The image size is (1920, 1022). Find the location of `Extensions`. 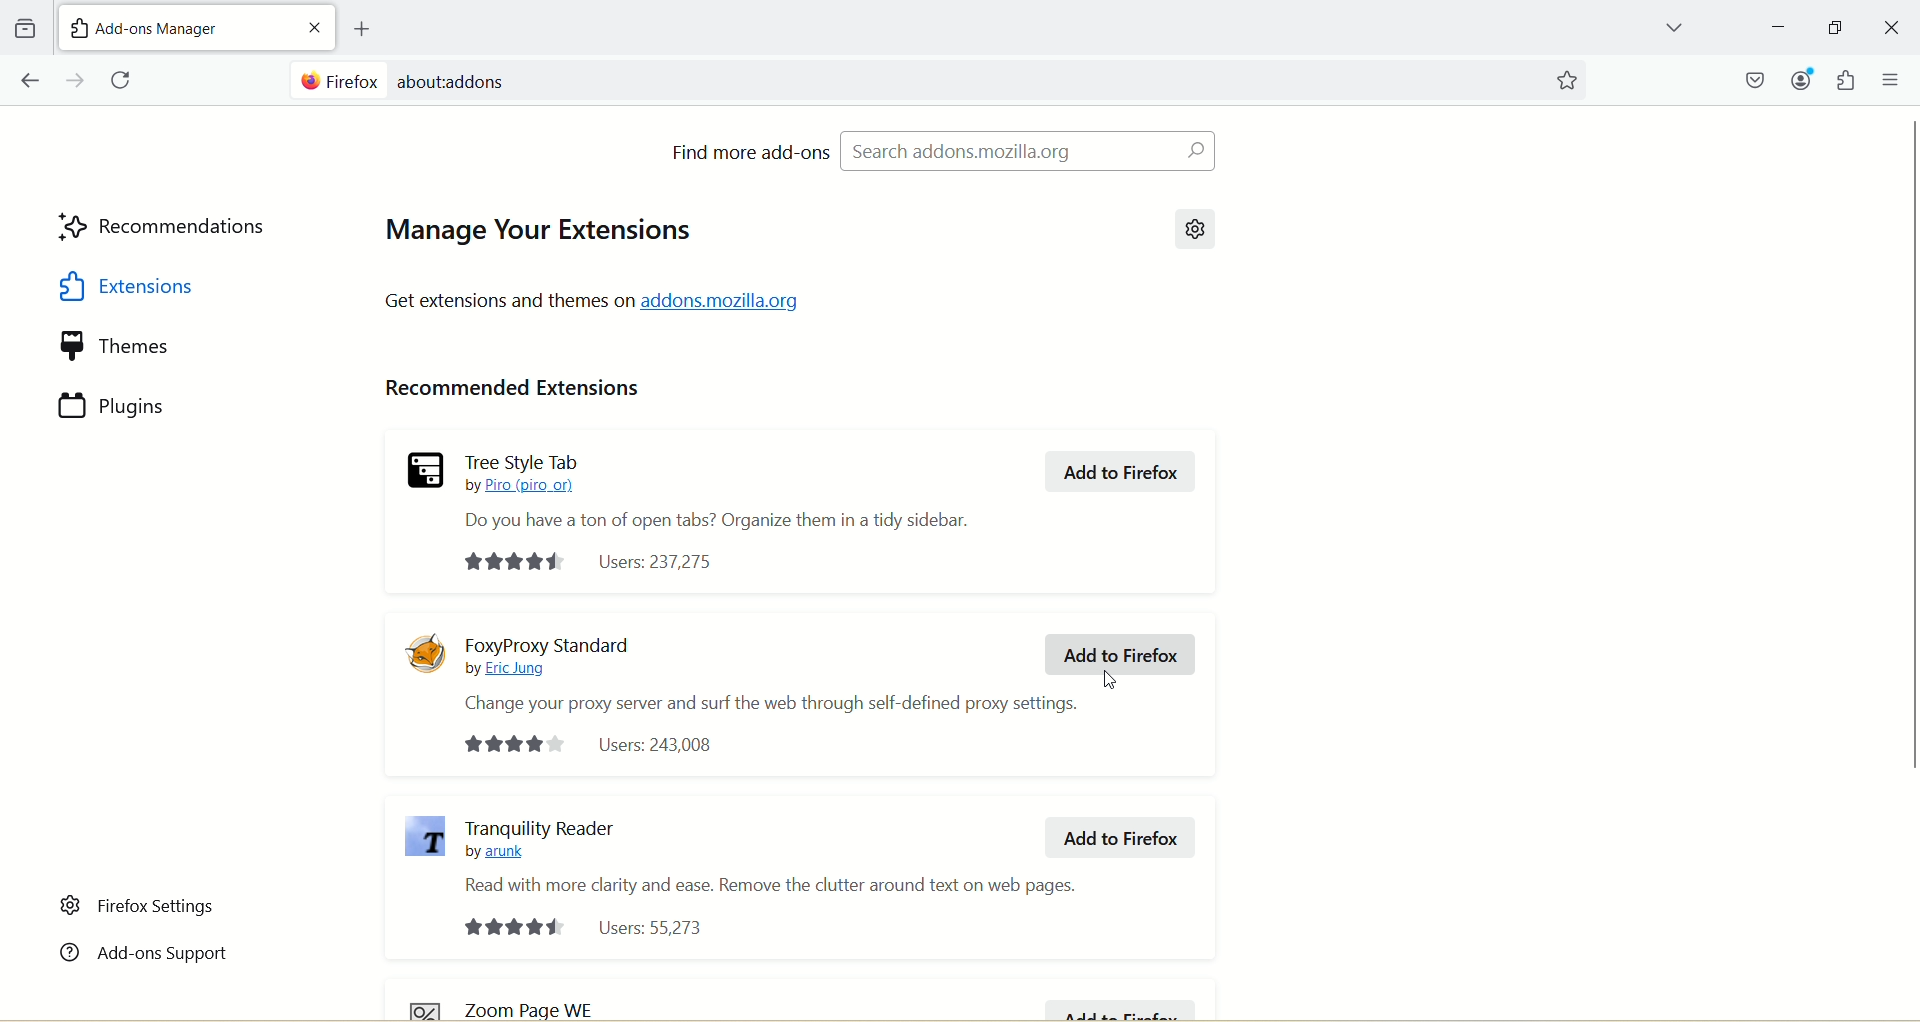

Extensions is located at coordinates (168, 286).